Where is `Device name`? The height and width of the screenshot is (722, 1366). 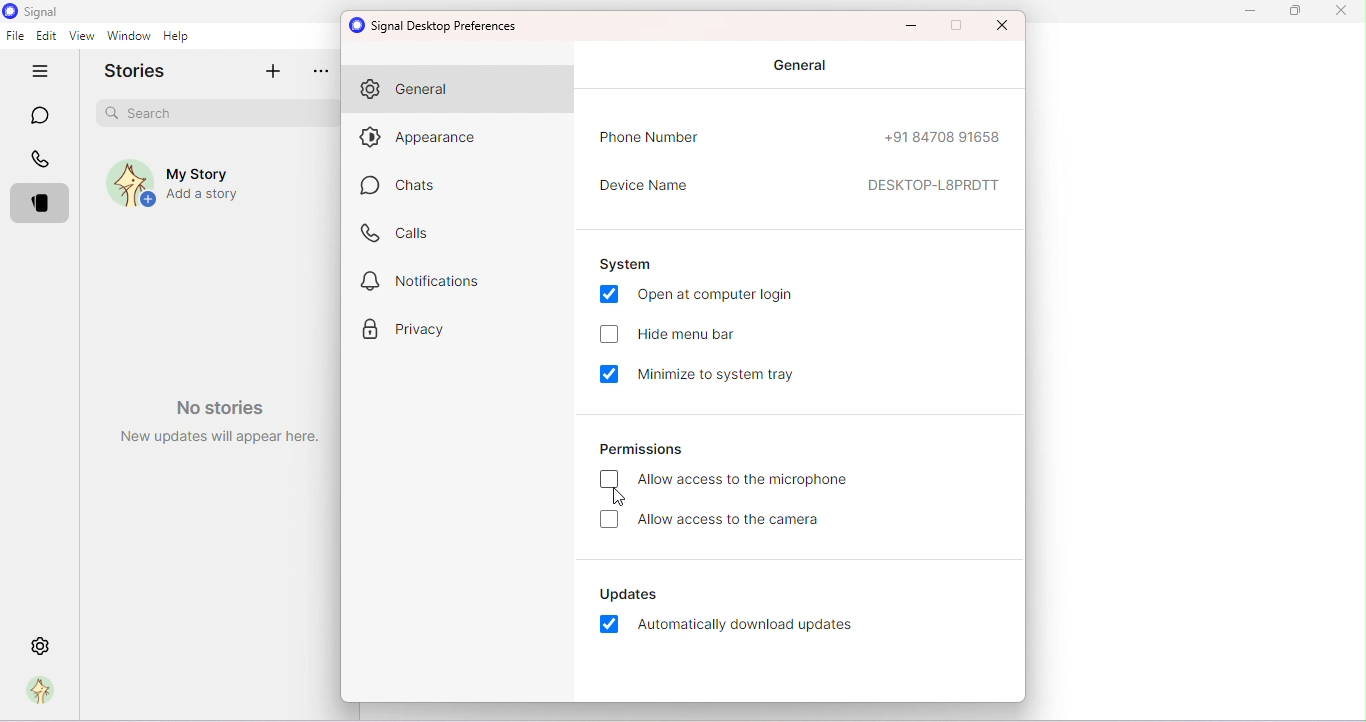 Device name is located at coordinates (800, 186).